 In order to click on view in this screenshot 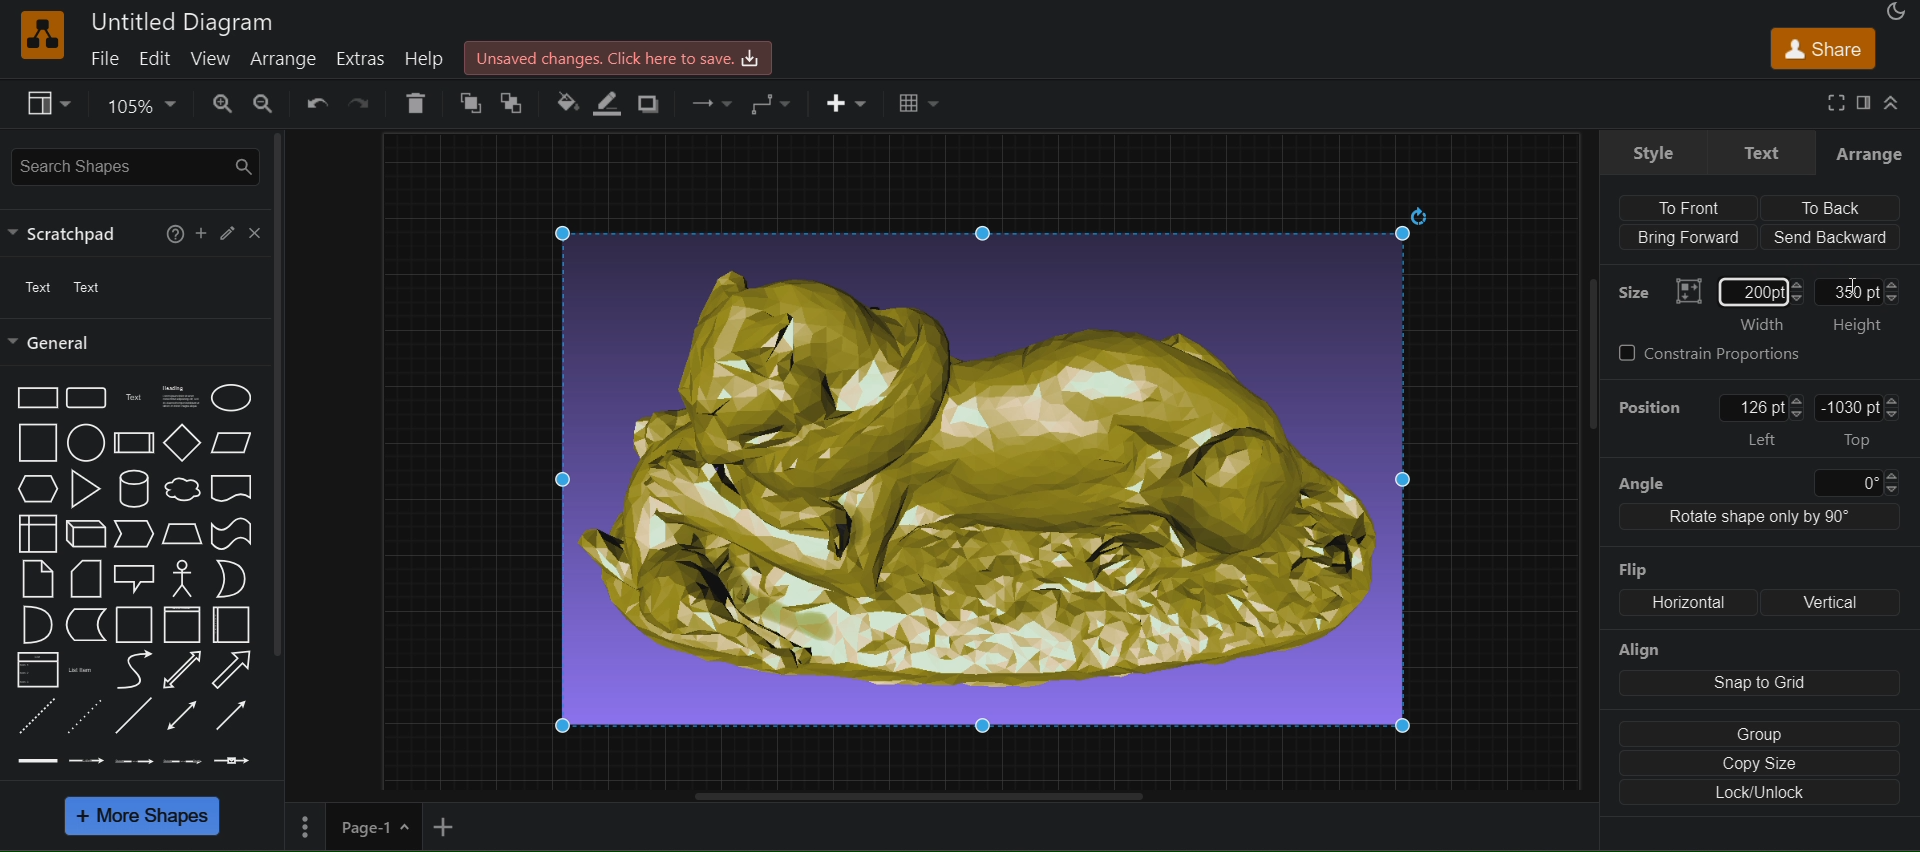, I will do `click(49, 103)`.